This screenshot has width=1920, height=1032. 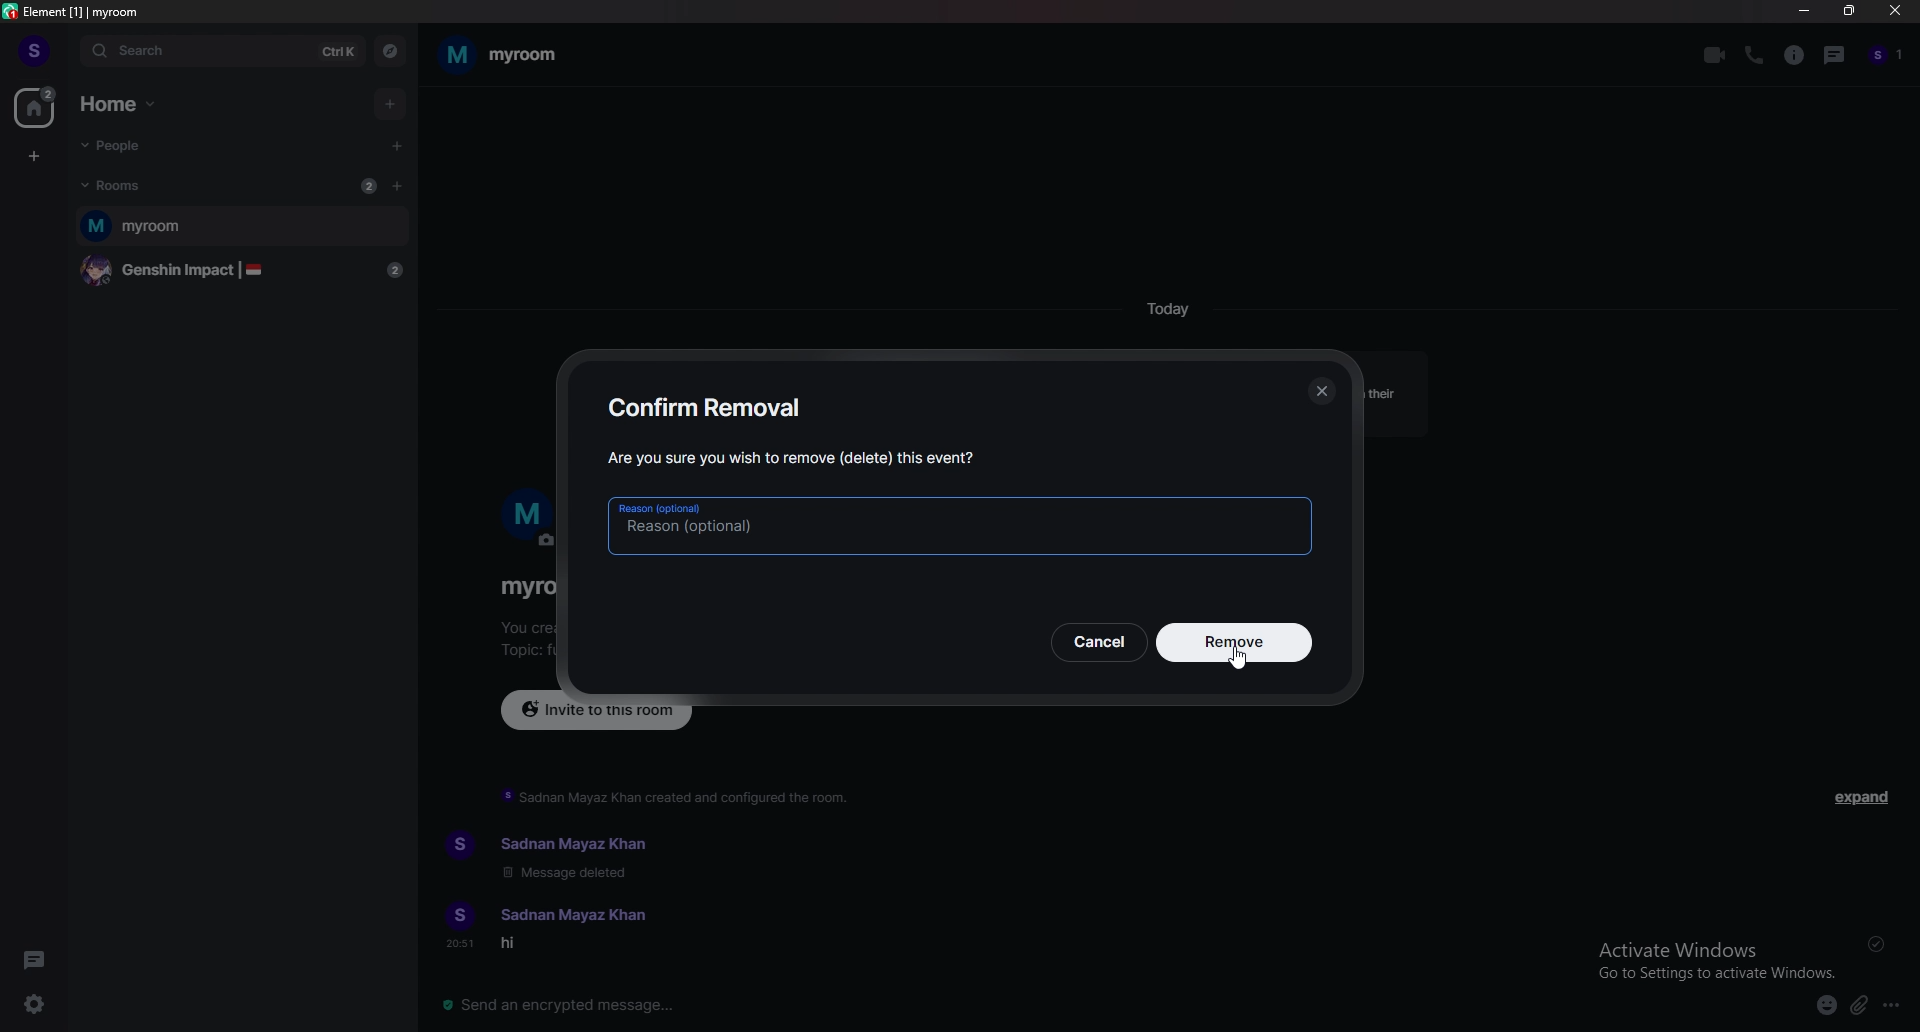 I want to click on resize, so click(x=1848, y=10).